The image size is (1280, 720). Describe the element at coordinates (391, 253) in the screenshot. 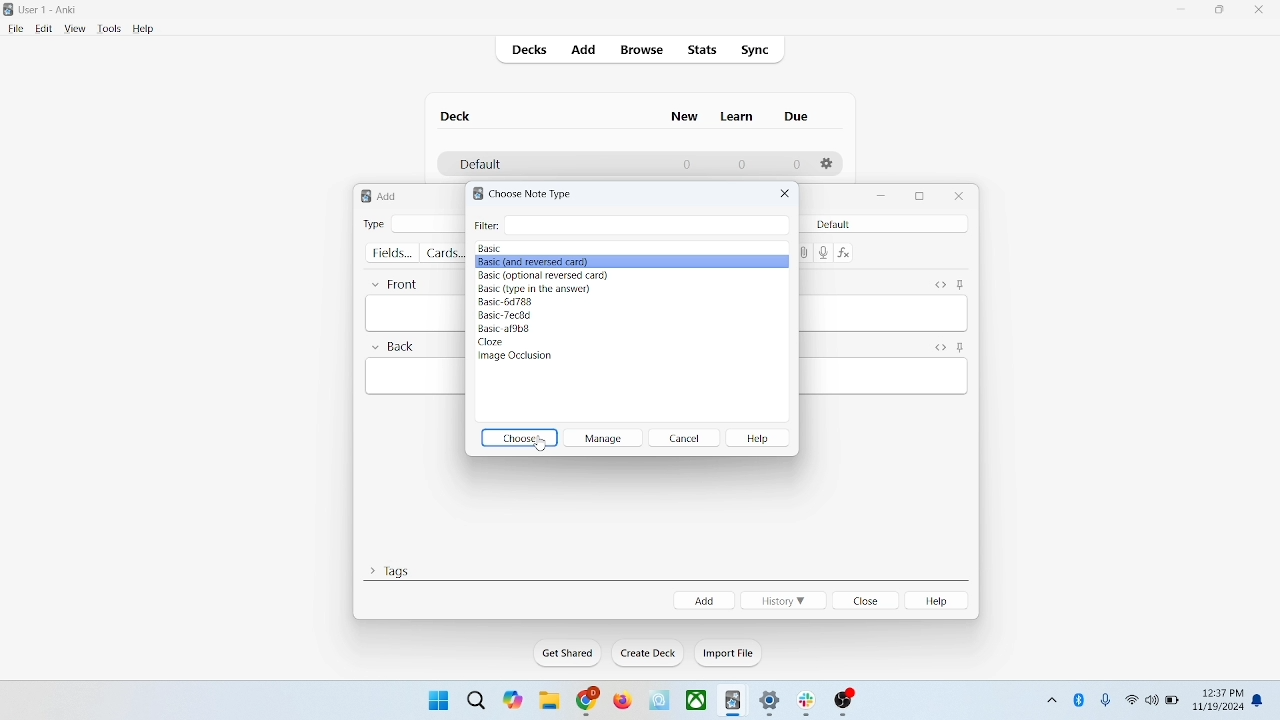

I see `fields` at that location.